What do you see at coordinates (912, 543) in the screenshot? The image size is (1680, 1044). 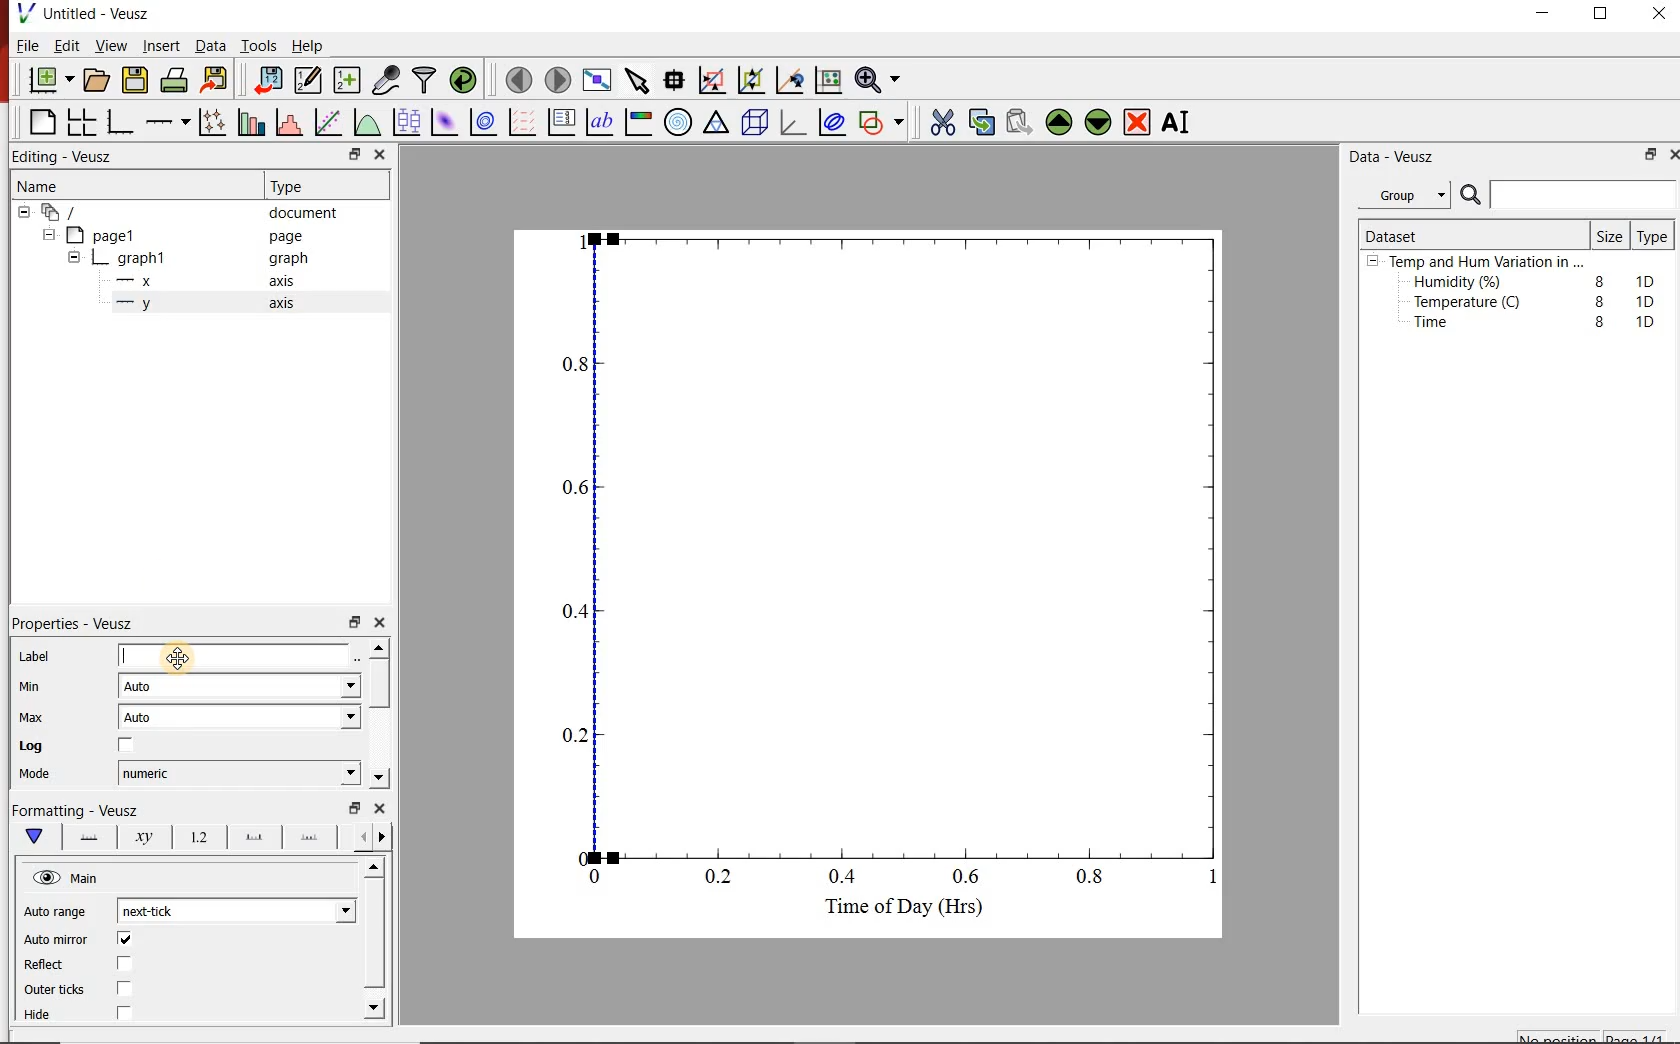 I see `Graph` at bounding box center [912, 543].